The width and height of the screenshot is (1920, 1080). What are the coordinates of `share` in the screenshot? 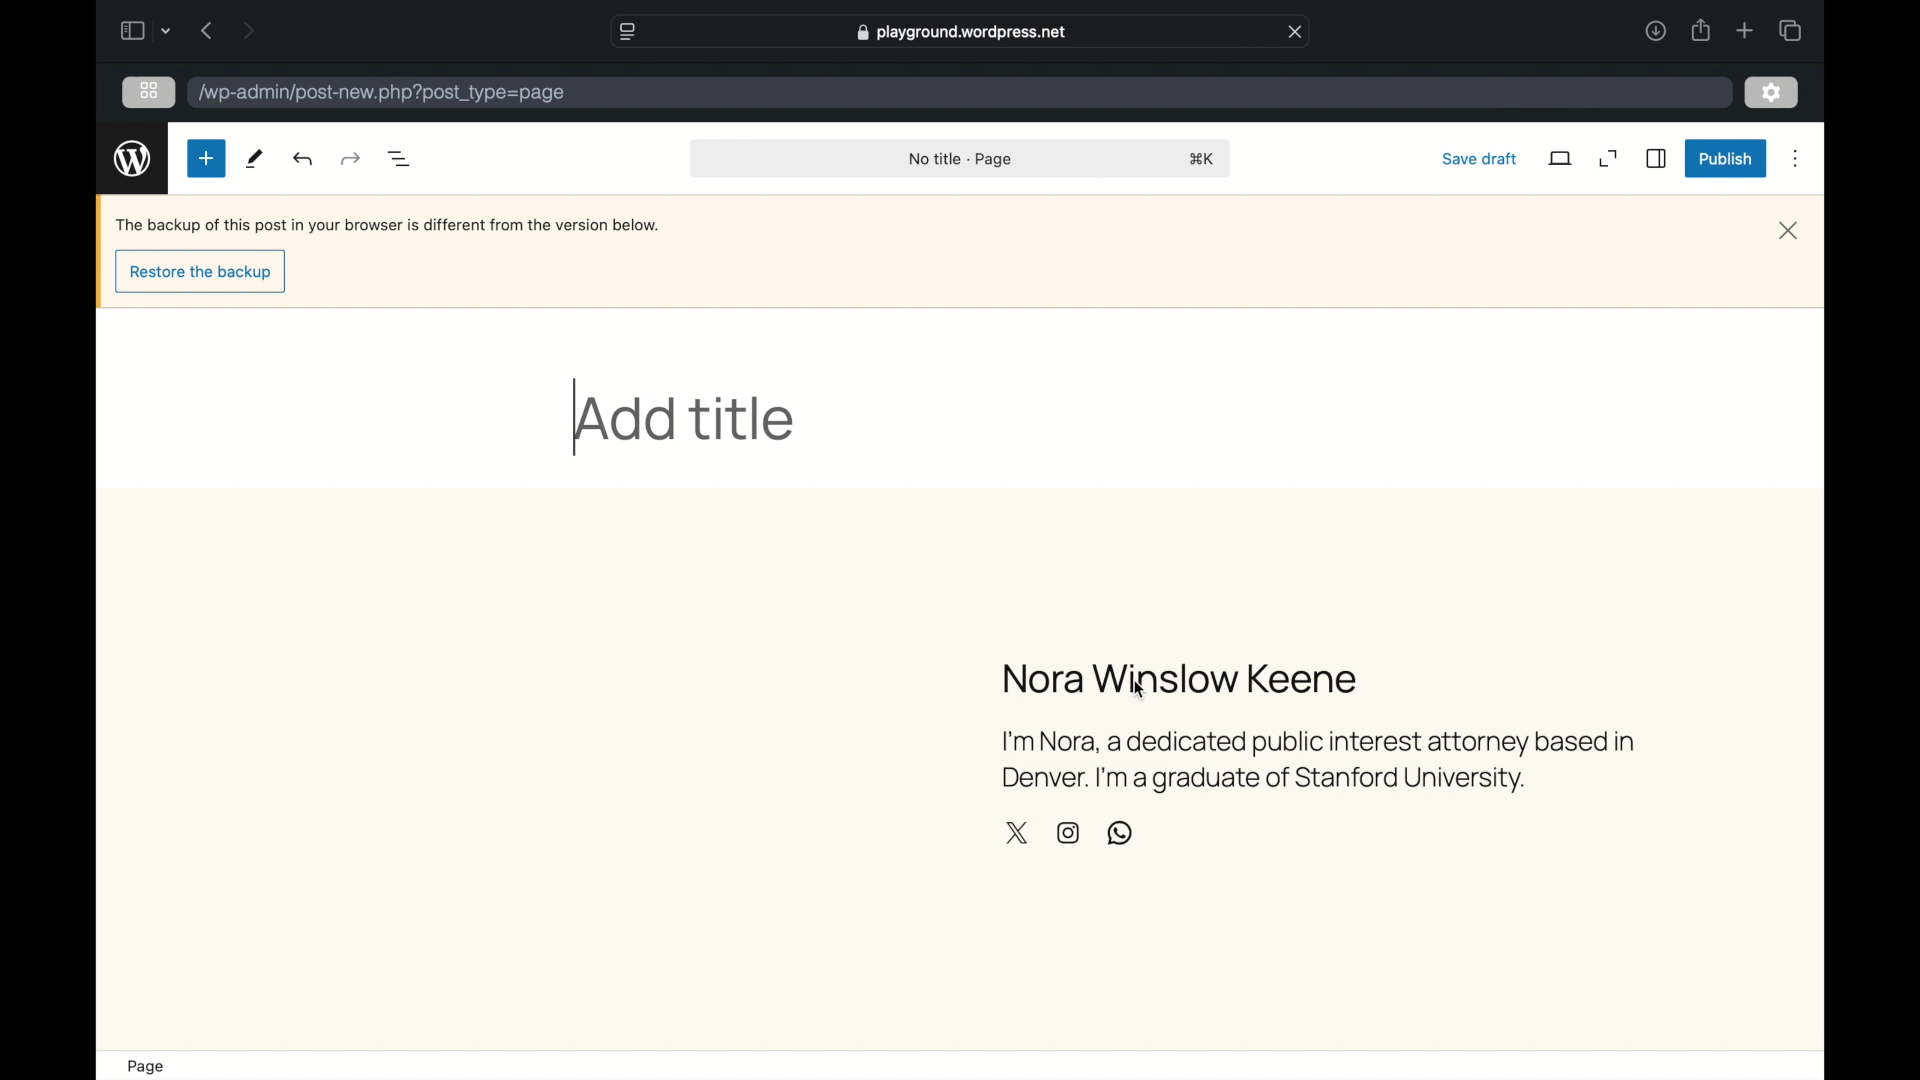 It's located at (1700, 30).